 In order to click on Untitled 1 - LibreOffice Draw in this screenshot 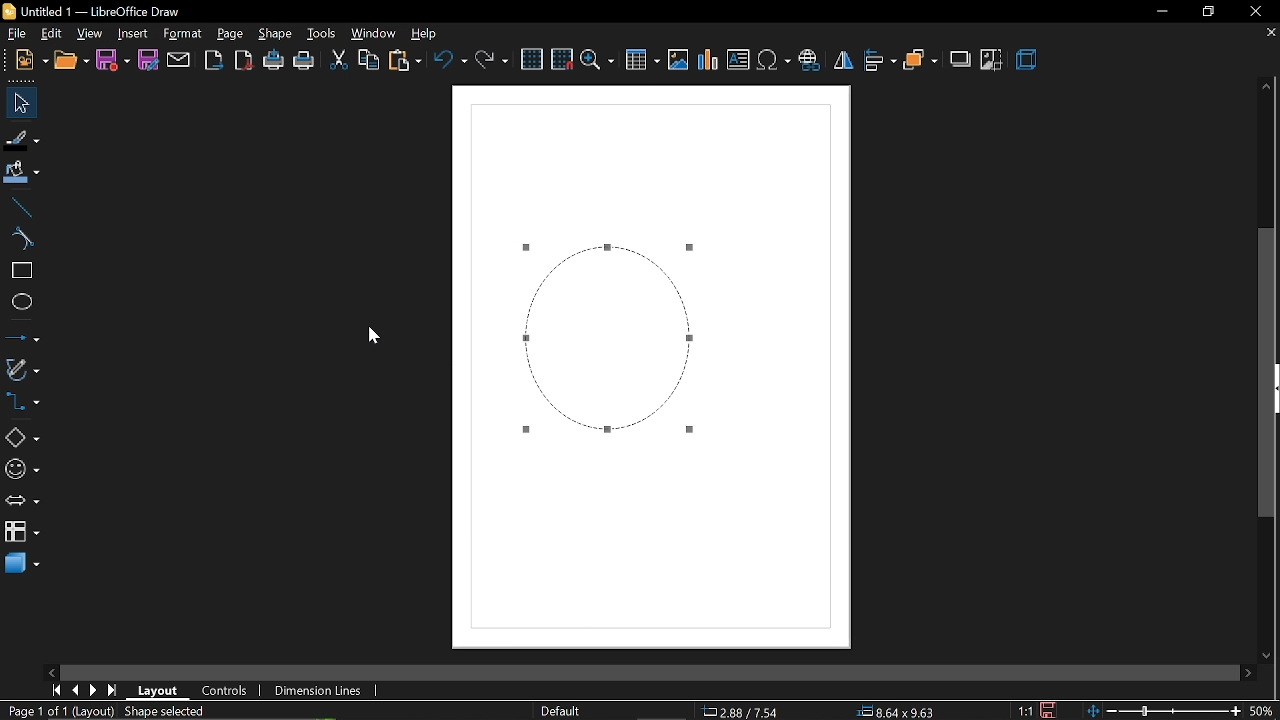, I will do `click(93, 11)`.